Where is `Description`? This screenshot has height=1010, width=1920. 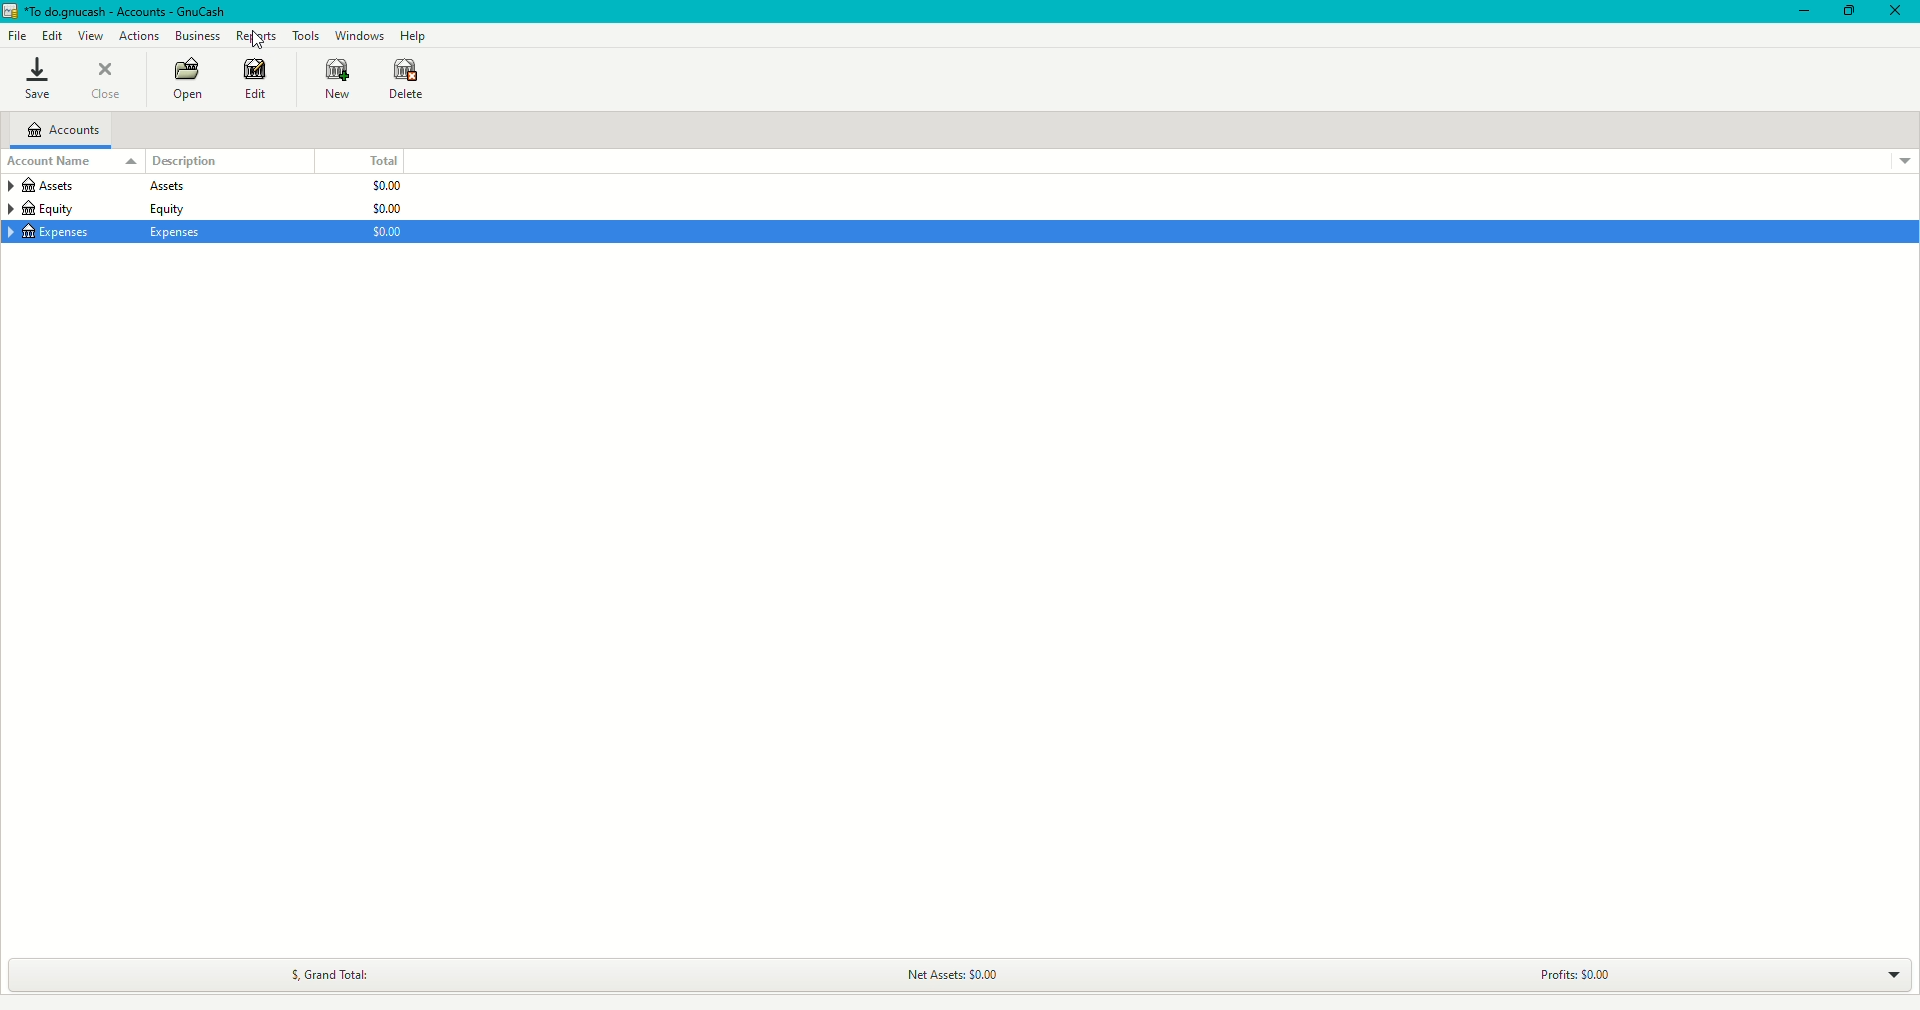 Description is located at coordinates (188, 160).